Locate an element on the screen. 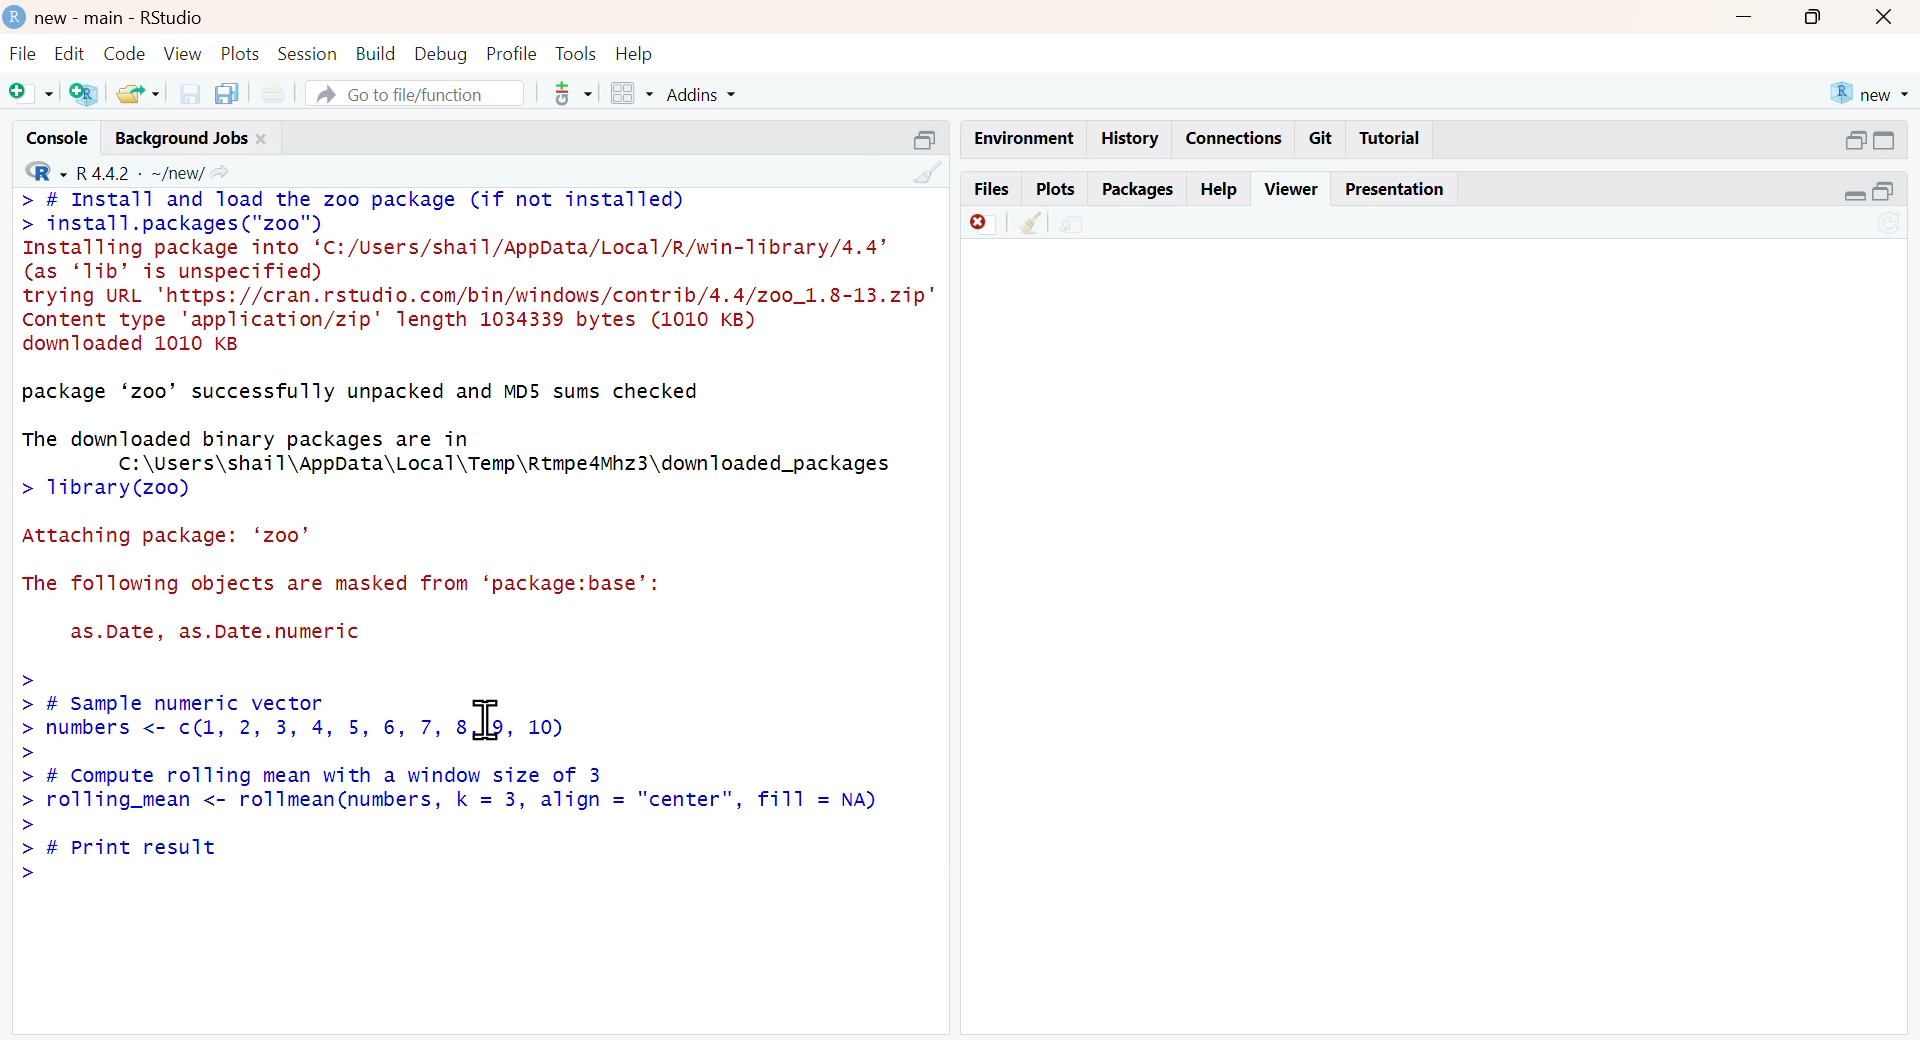 This screenshot has height=1040, width=1920. help is located at coordinates (1221, 190).